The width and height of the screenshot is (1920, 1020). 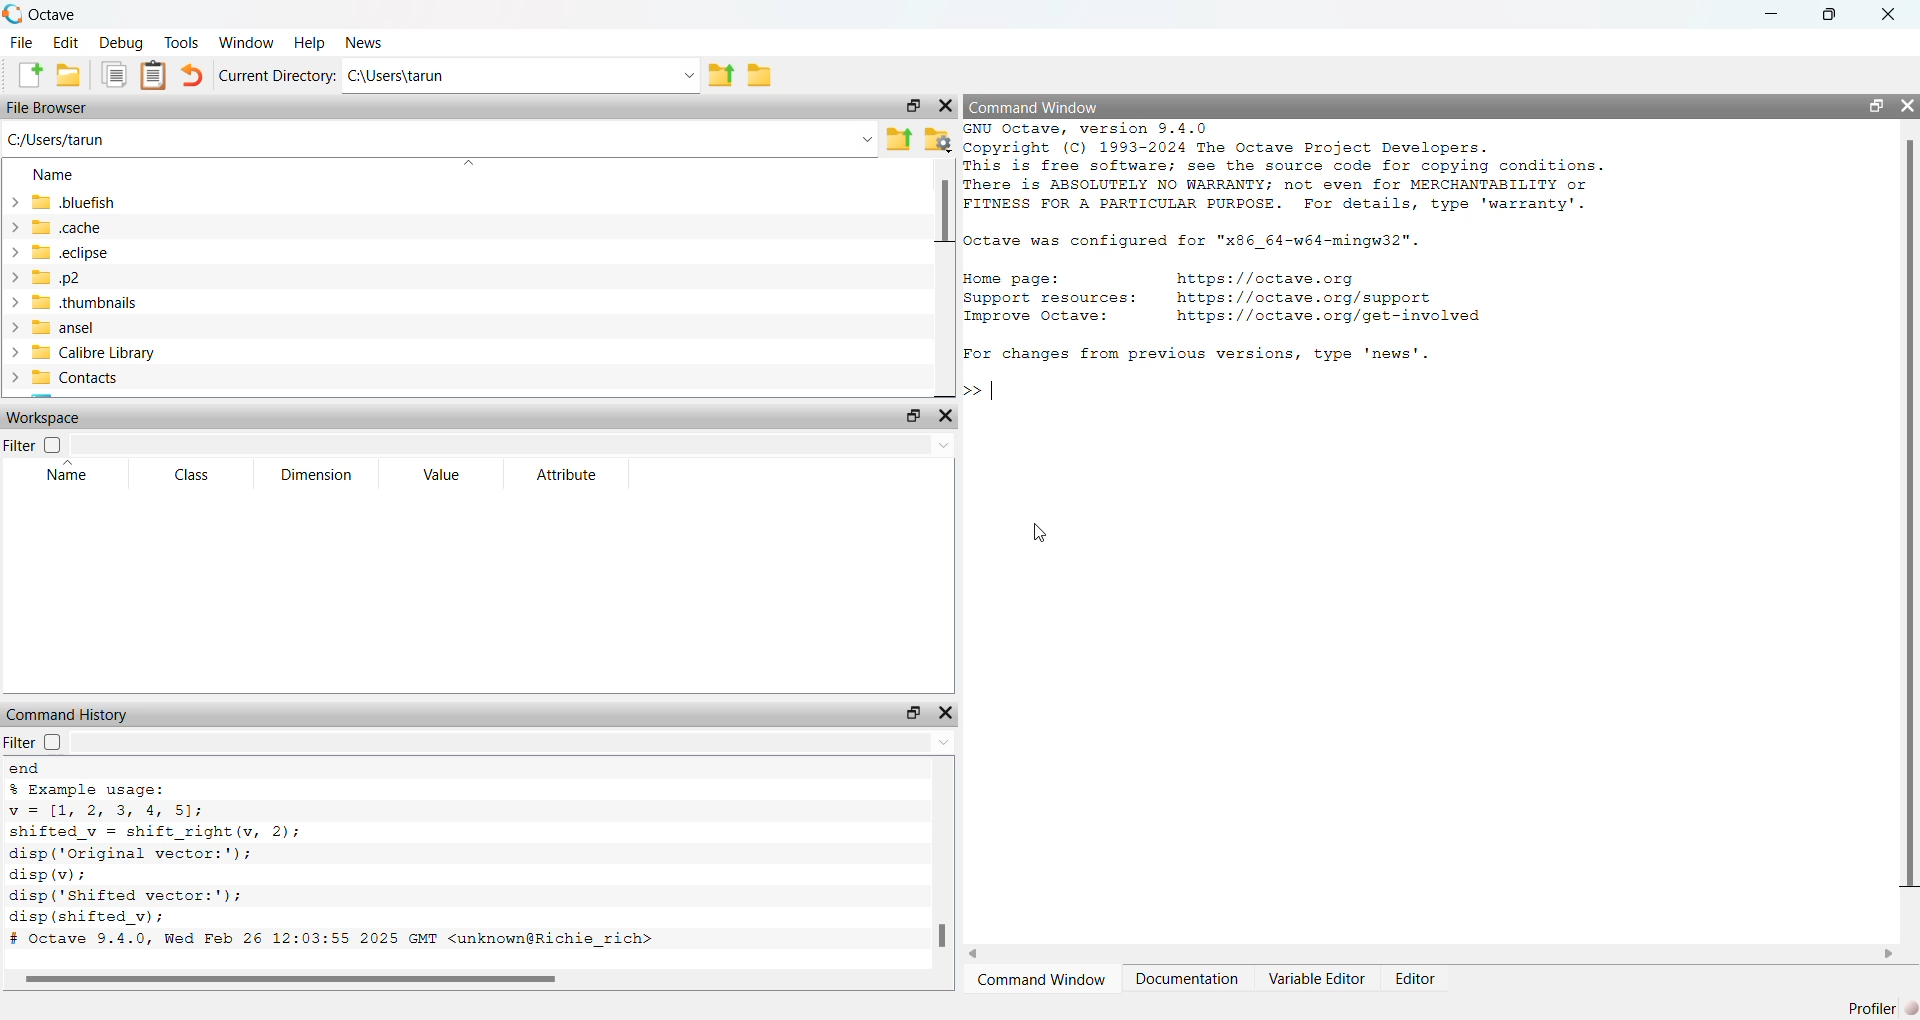 I want to click on close, so click(x=1896, y=14).